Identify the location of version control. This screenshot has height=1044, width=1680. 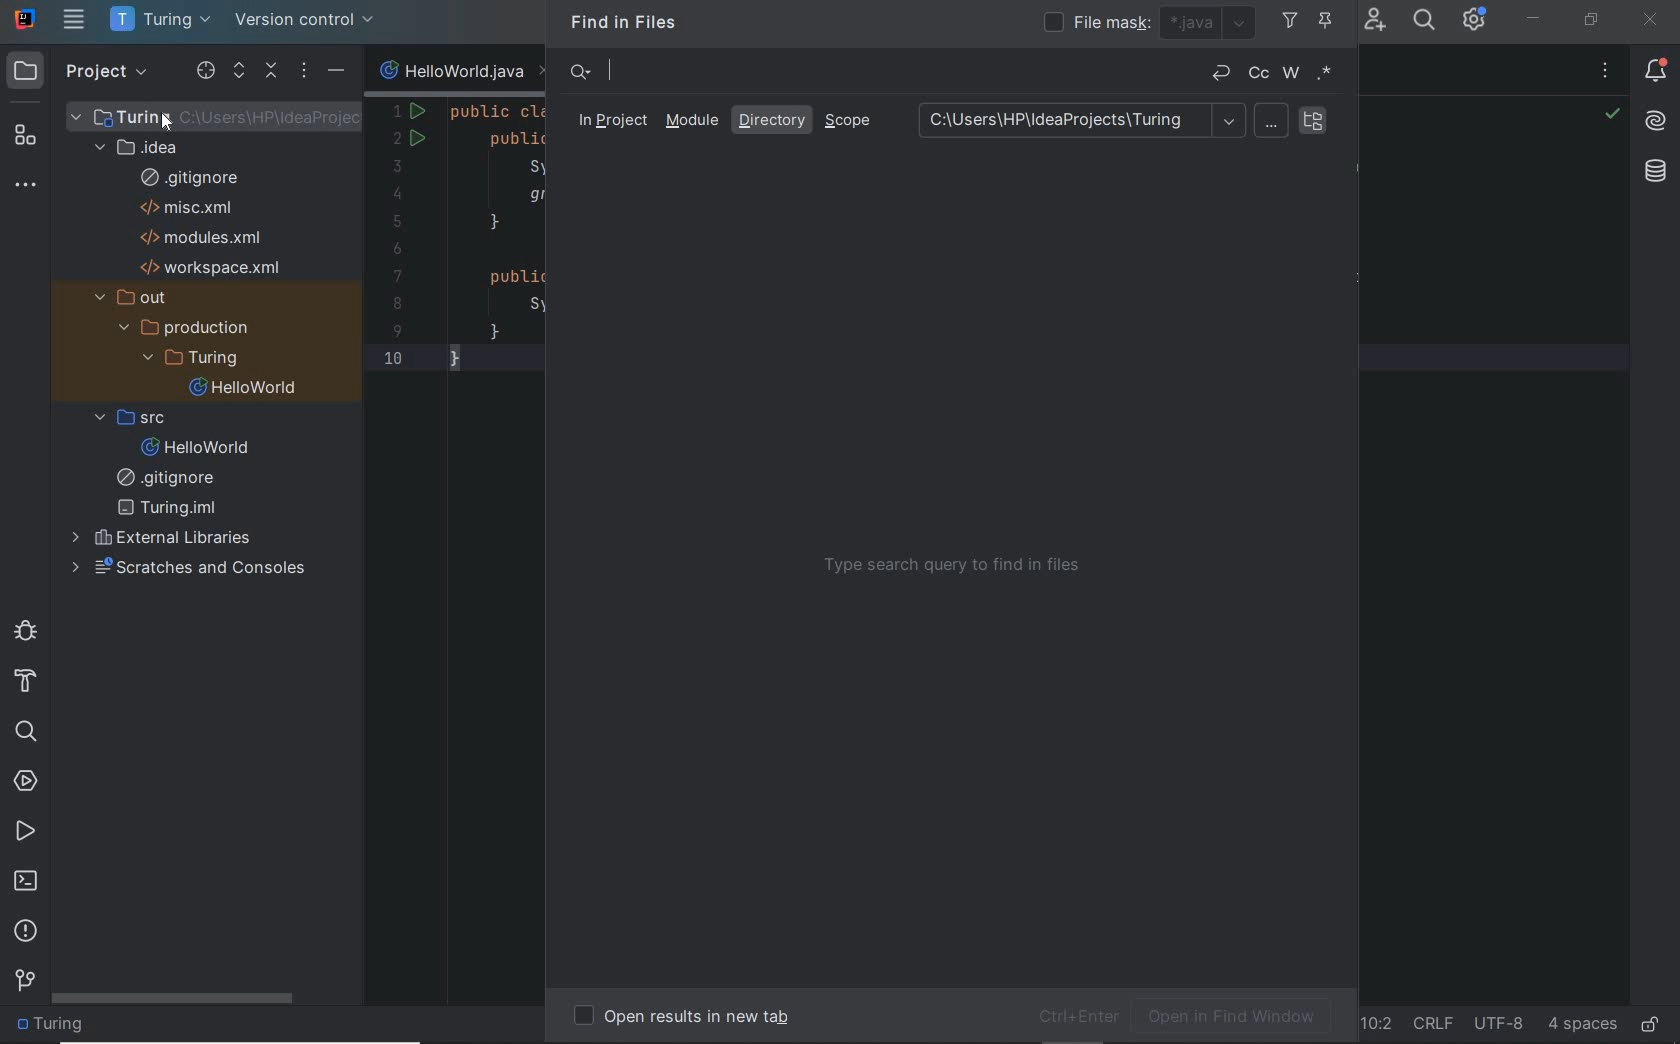
(312, 21).